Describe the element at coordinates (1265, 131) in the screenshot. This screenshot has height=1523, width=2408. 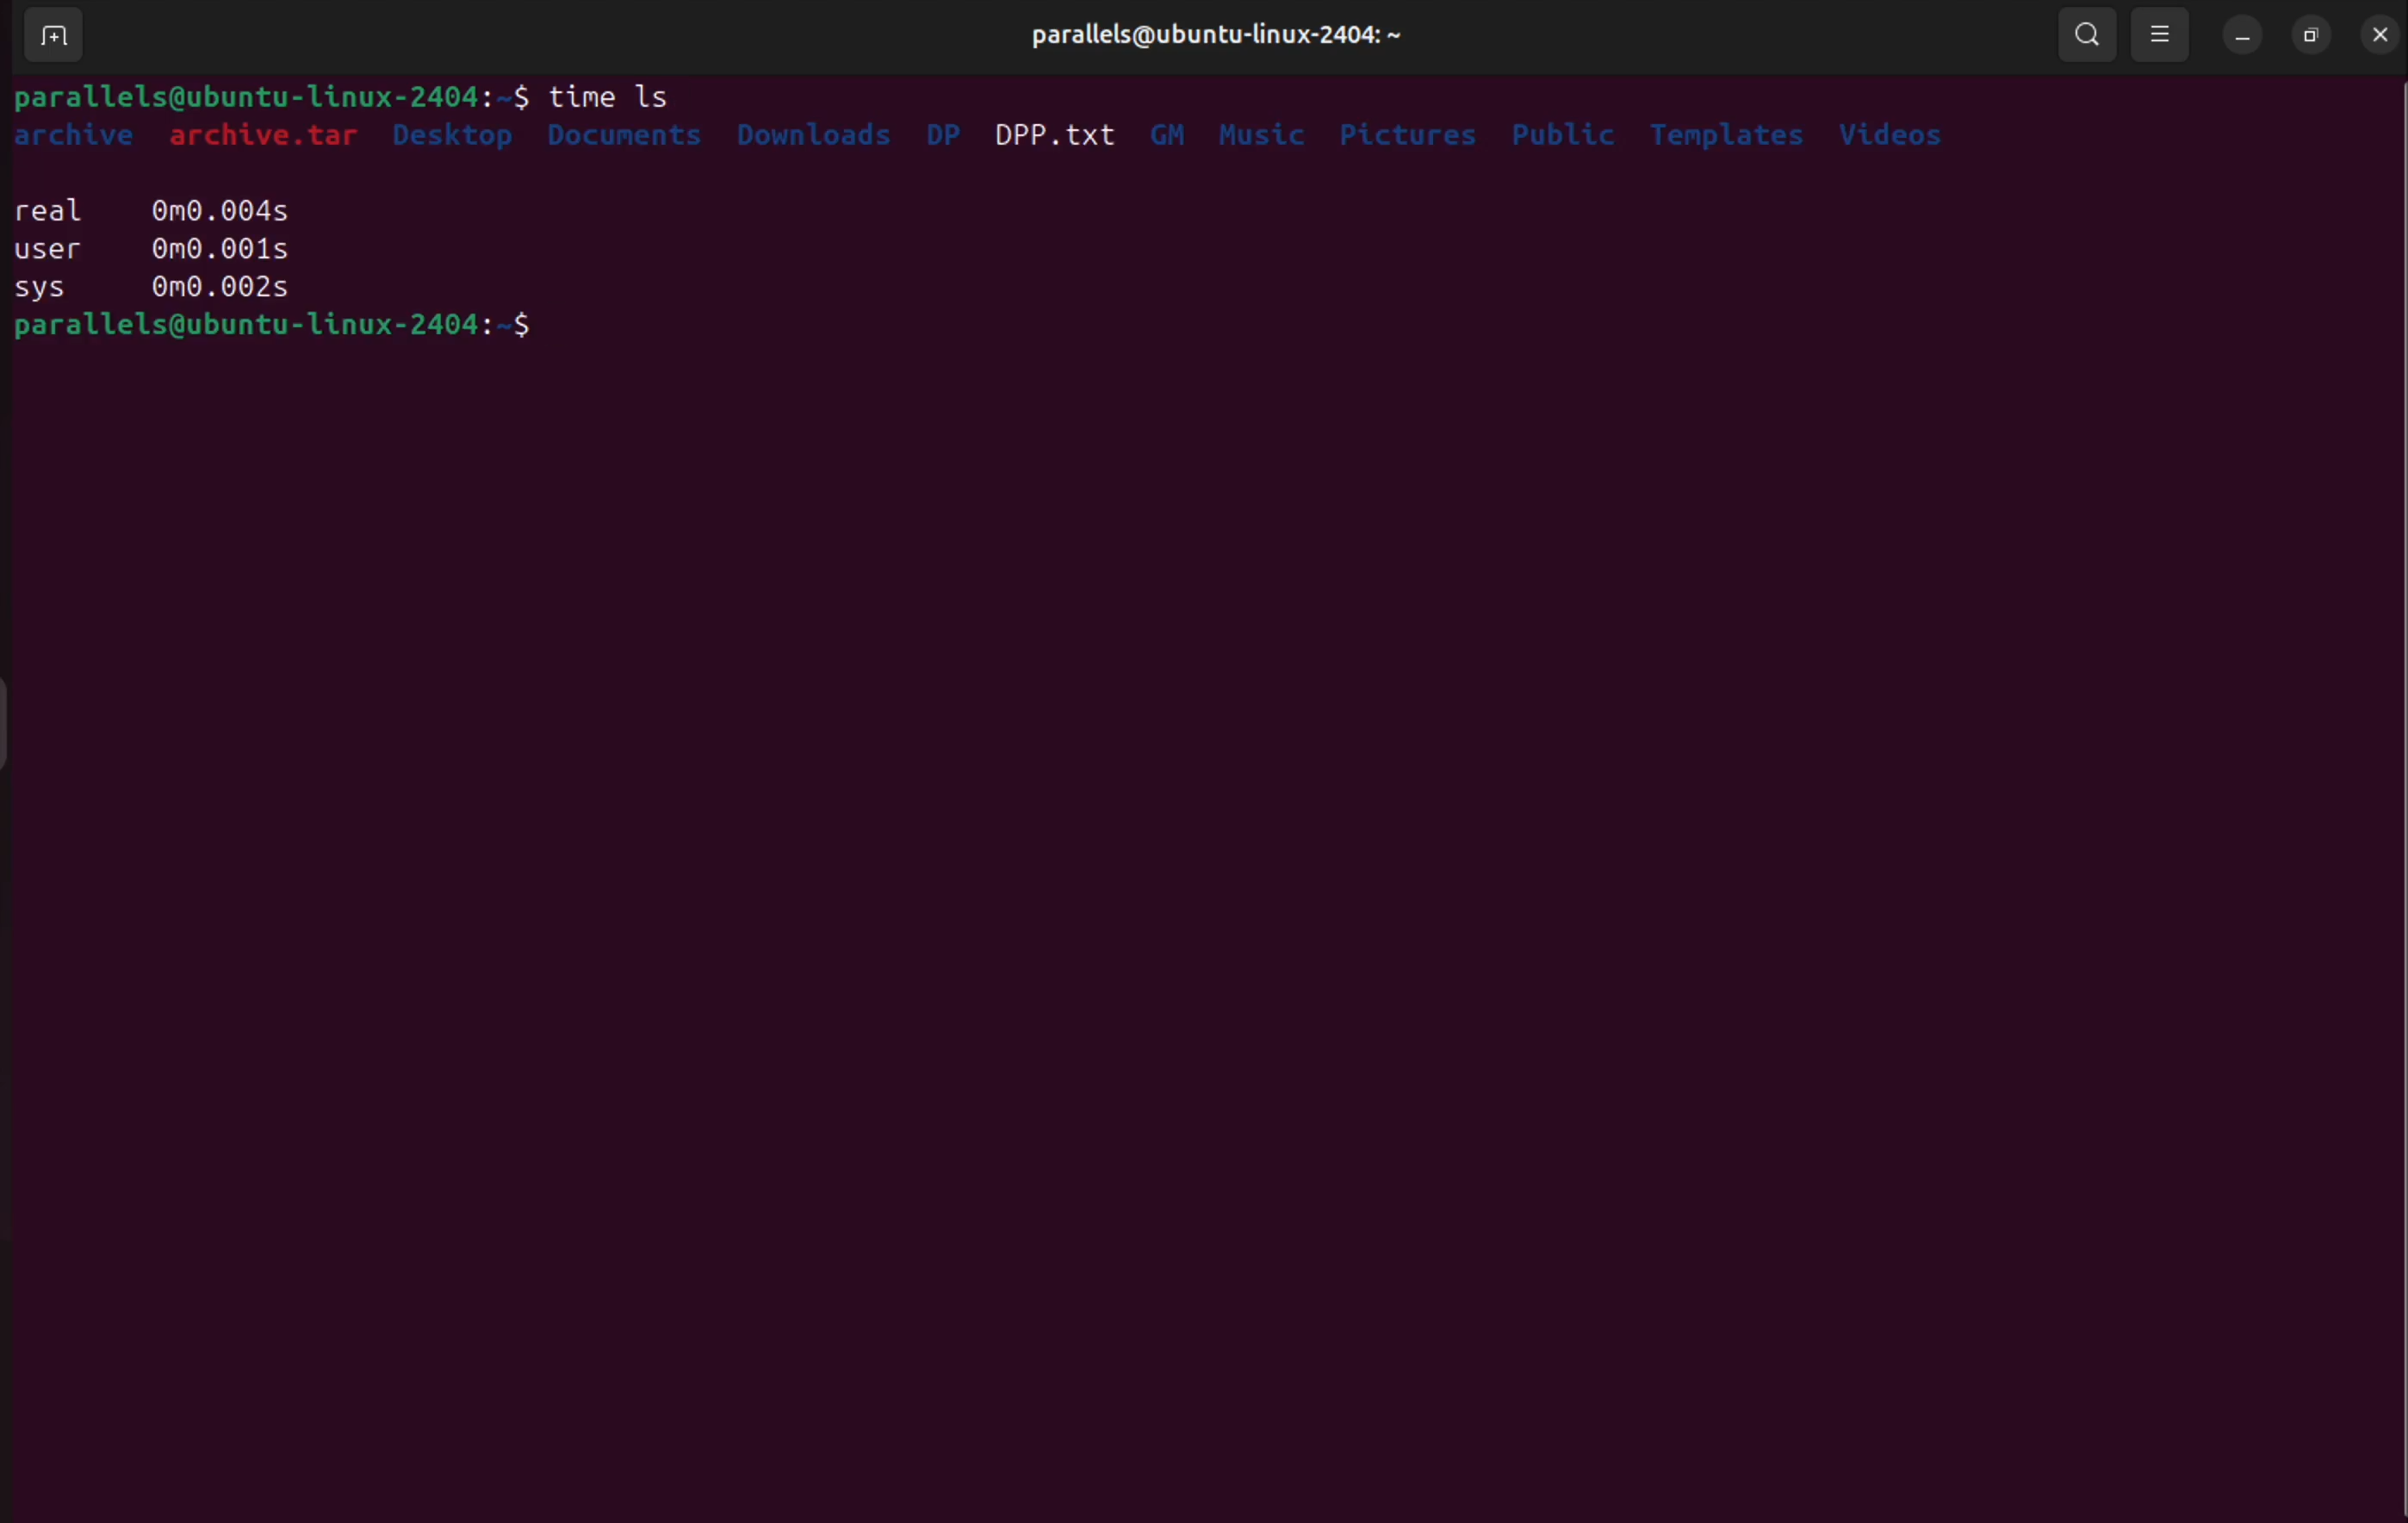
I see `Music` at that location.